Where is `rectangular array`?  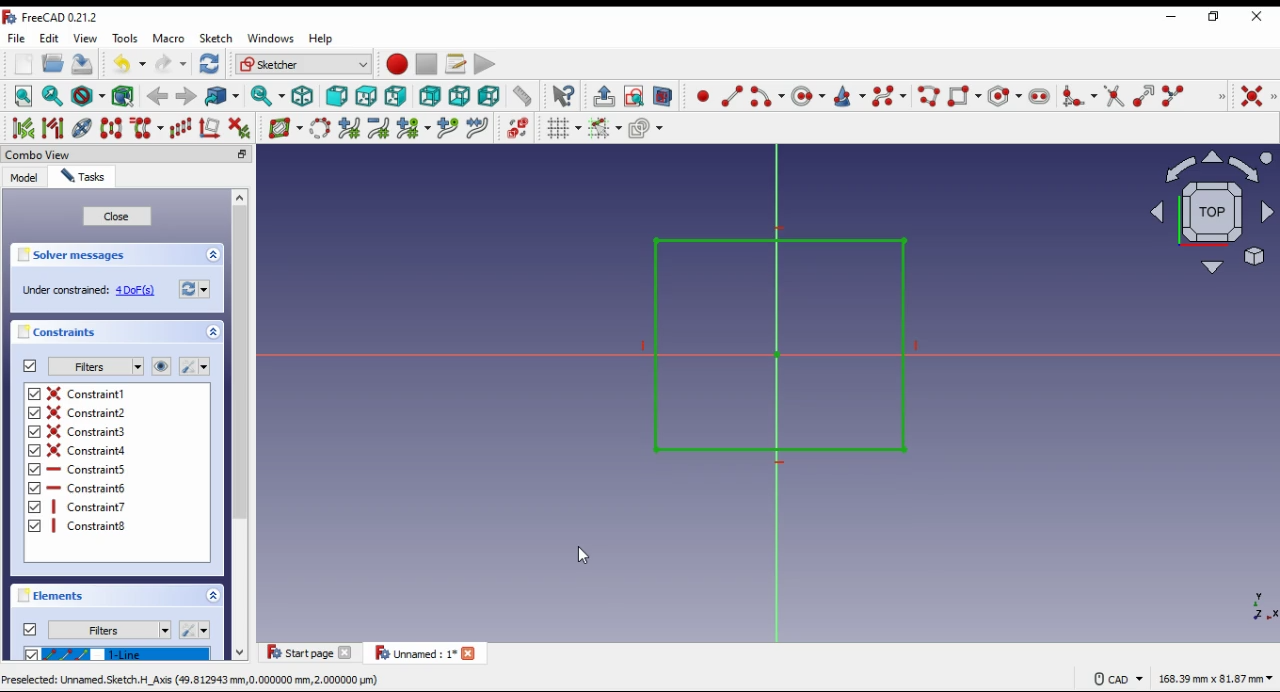 rectangular array is located at coordinates (180, 129).